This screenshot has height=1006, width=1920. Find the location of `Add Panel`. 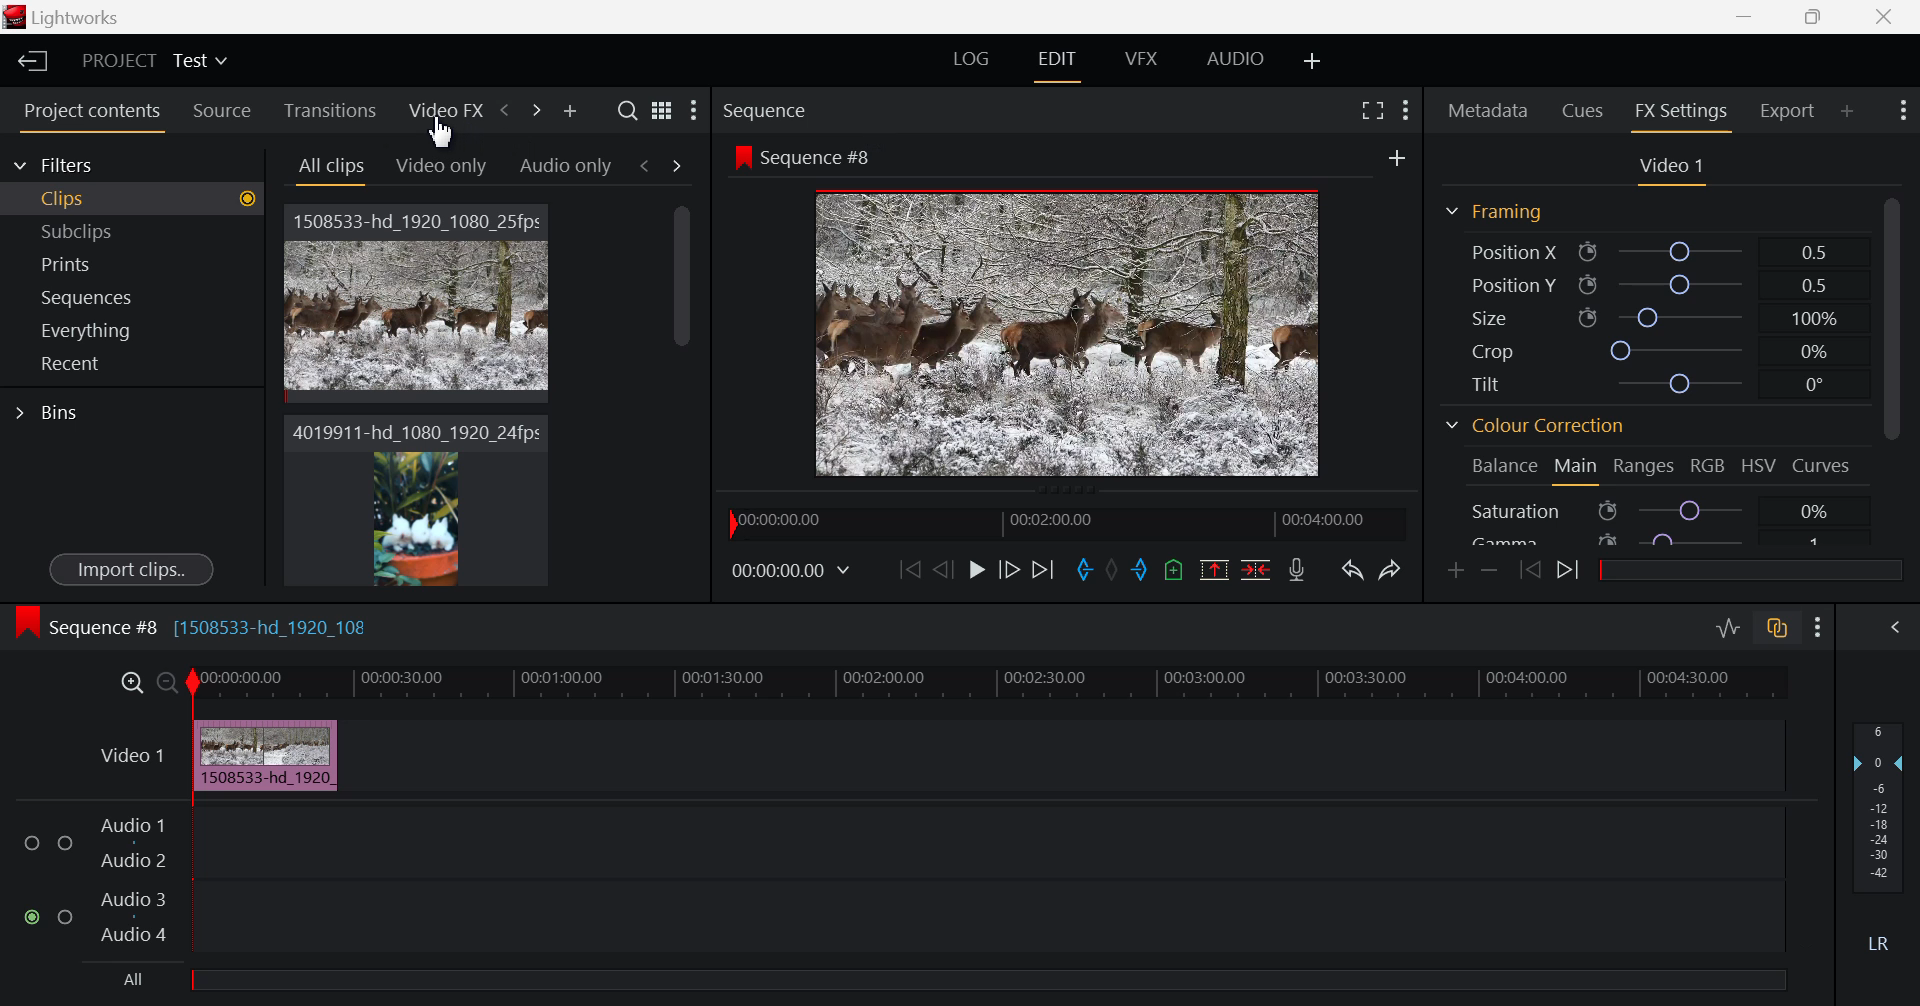

Add Panel is located at coordinates (566, 111).